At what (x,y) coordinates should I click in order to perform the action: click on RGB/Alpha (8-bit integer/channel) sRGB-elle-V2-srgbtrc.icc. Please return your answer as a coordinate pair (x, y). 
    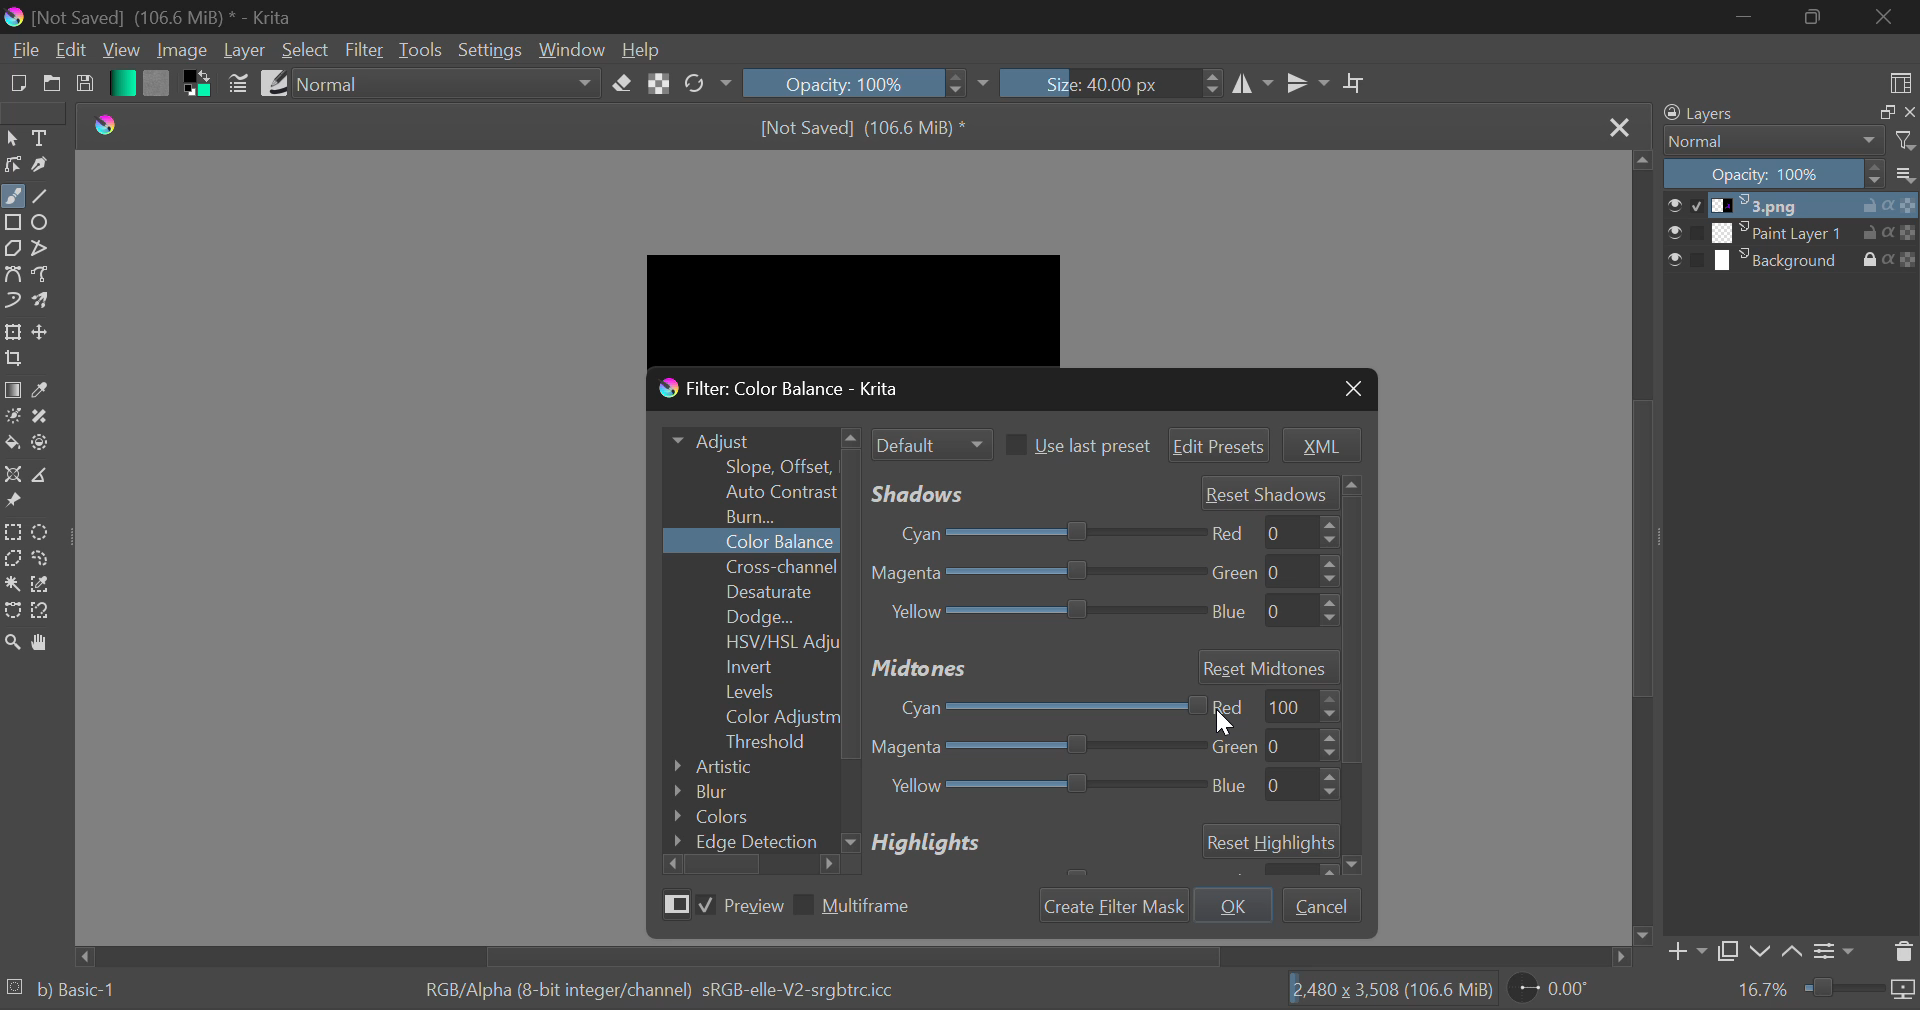
    Looking at the image, I should click on (675, 991).